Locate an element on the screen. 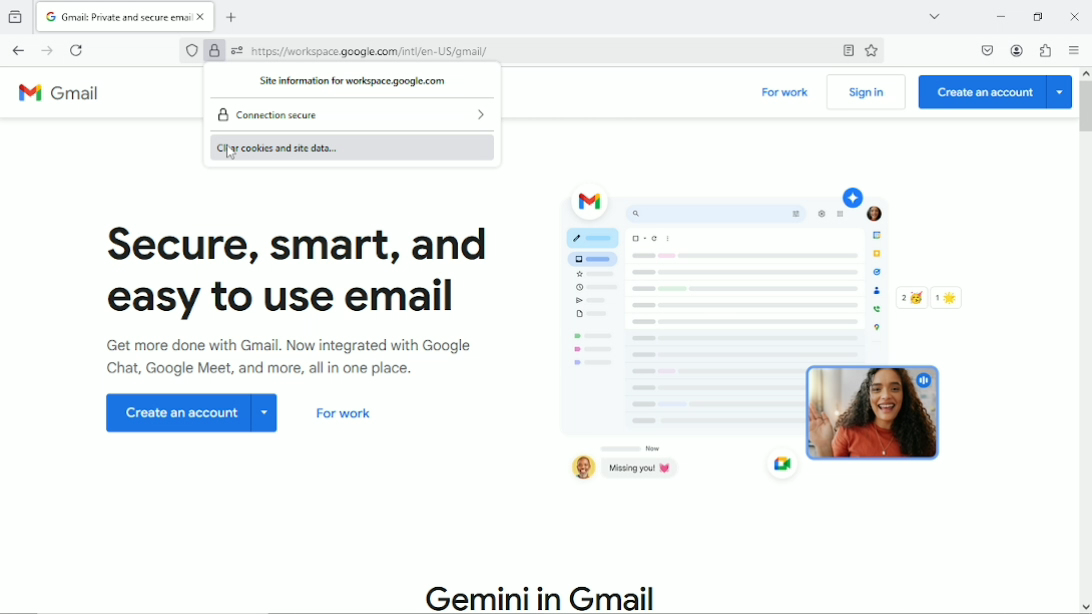 Image resolution: width=1092 pixels, height=614 pixels. Close is located at coordinates (1074, 16).